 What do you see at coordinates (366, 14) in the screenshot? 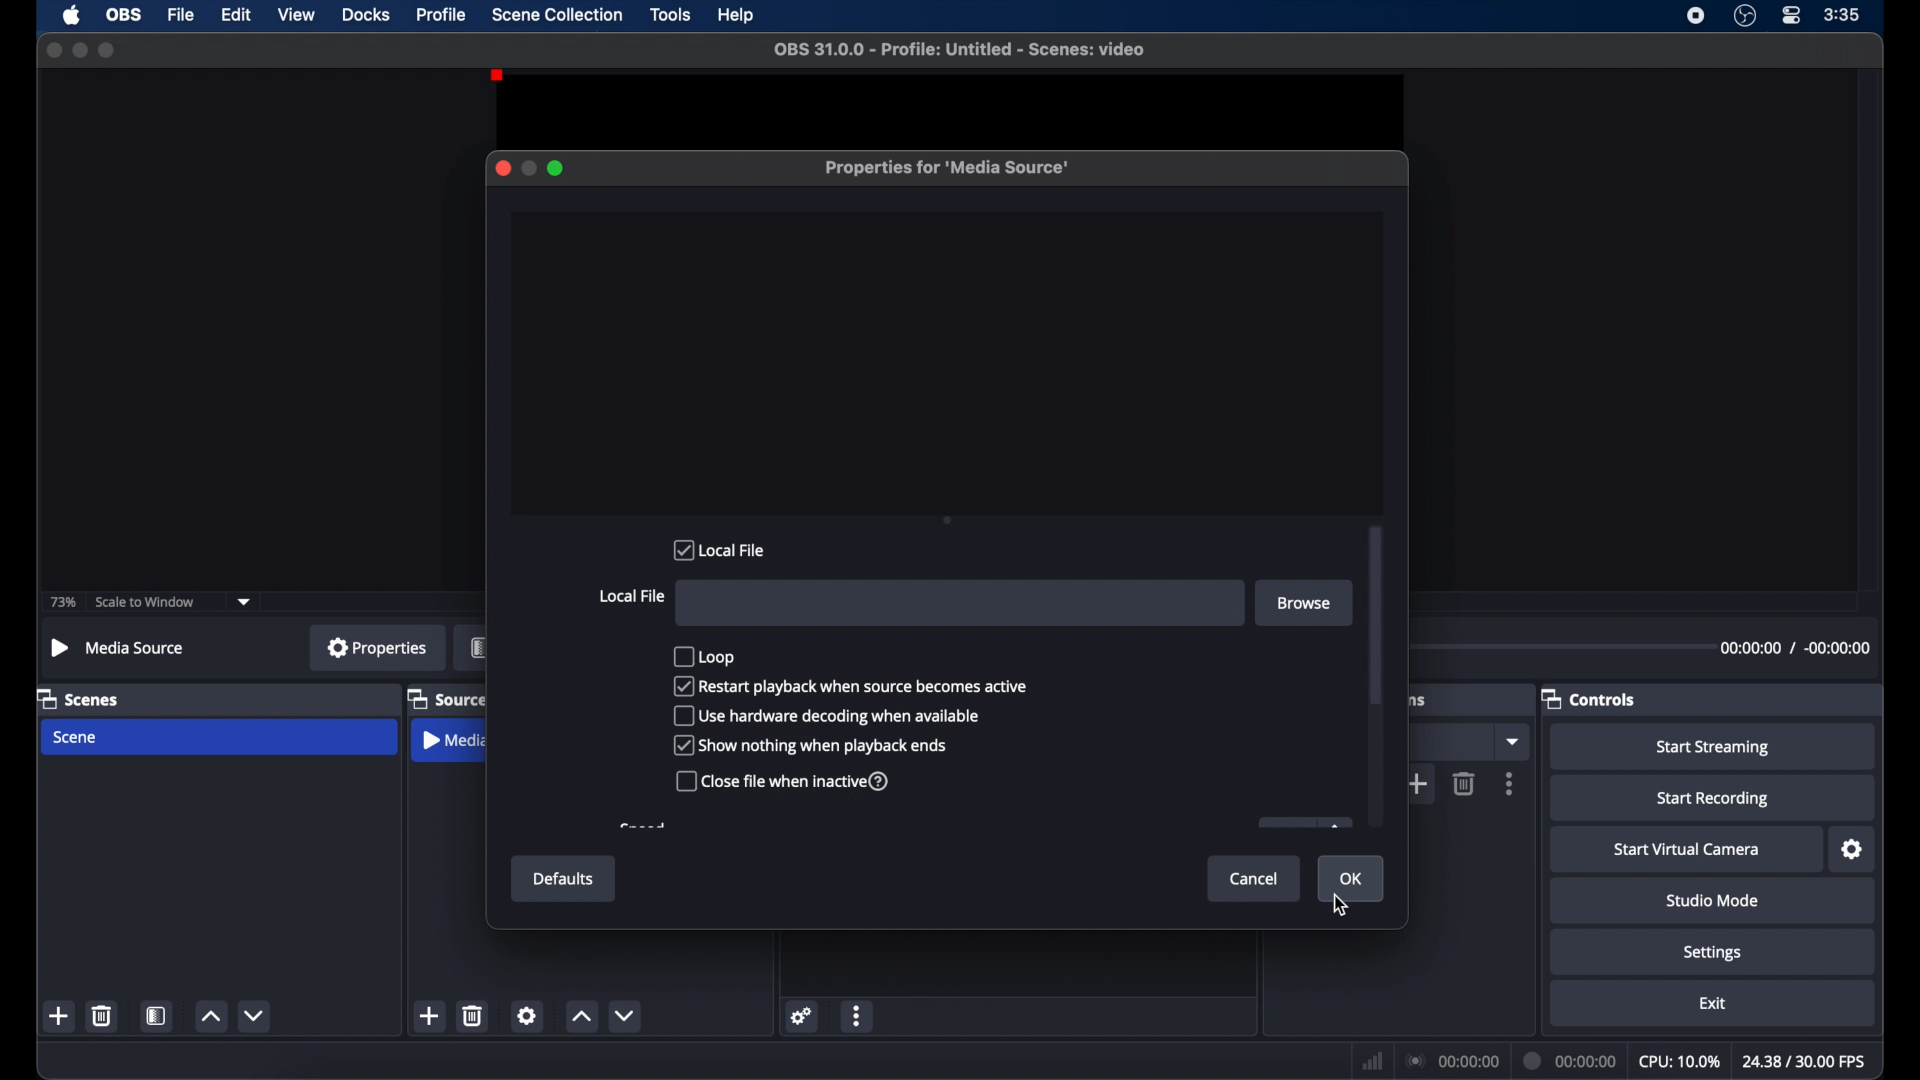
I see `docks` at bounding box center [366, 14].